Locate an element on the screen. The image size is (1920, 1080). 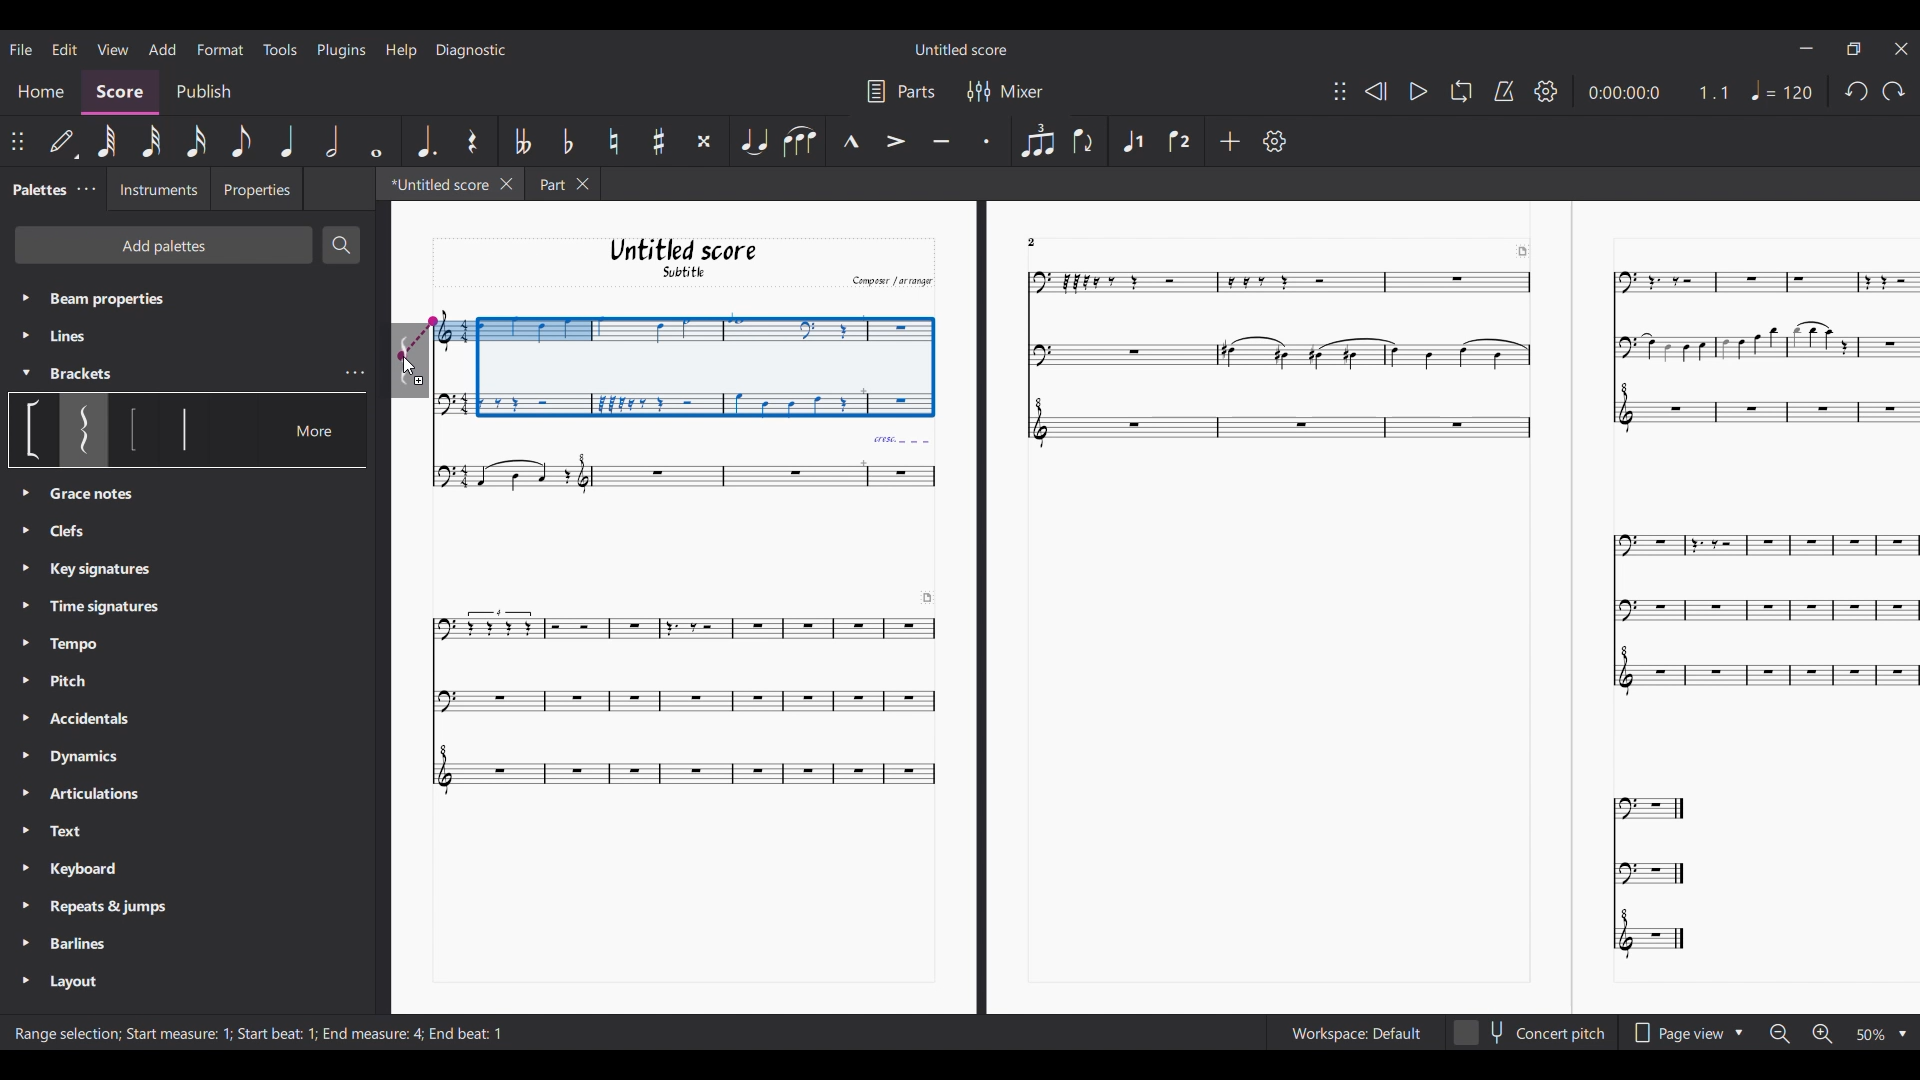
Untitled Score is located at coordinates (961, 49).